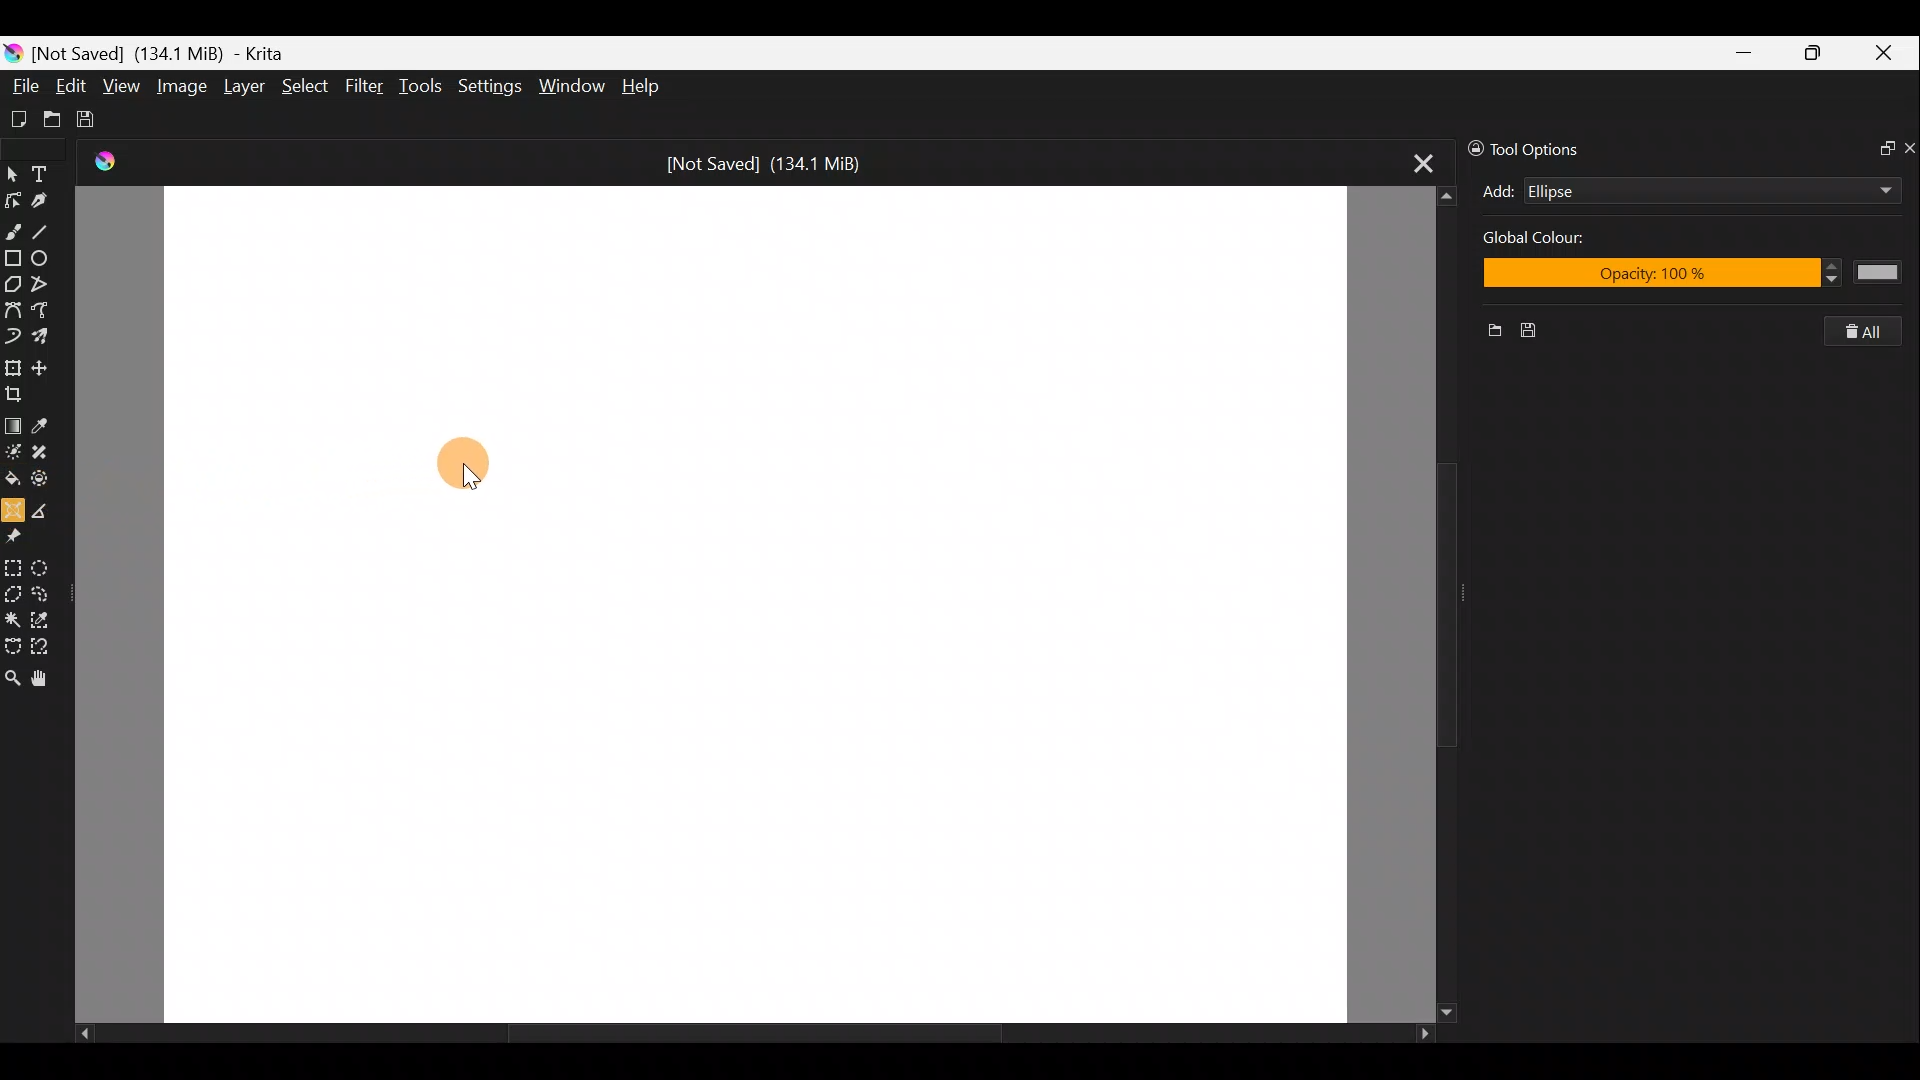 Image resolution: width=1920 pixels, height=1080 pixels. Describe the element at coordinates (14, 230) in the screenshot. I see `Freehand brush tool` at that location.